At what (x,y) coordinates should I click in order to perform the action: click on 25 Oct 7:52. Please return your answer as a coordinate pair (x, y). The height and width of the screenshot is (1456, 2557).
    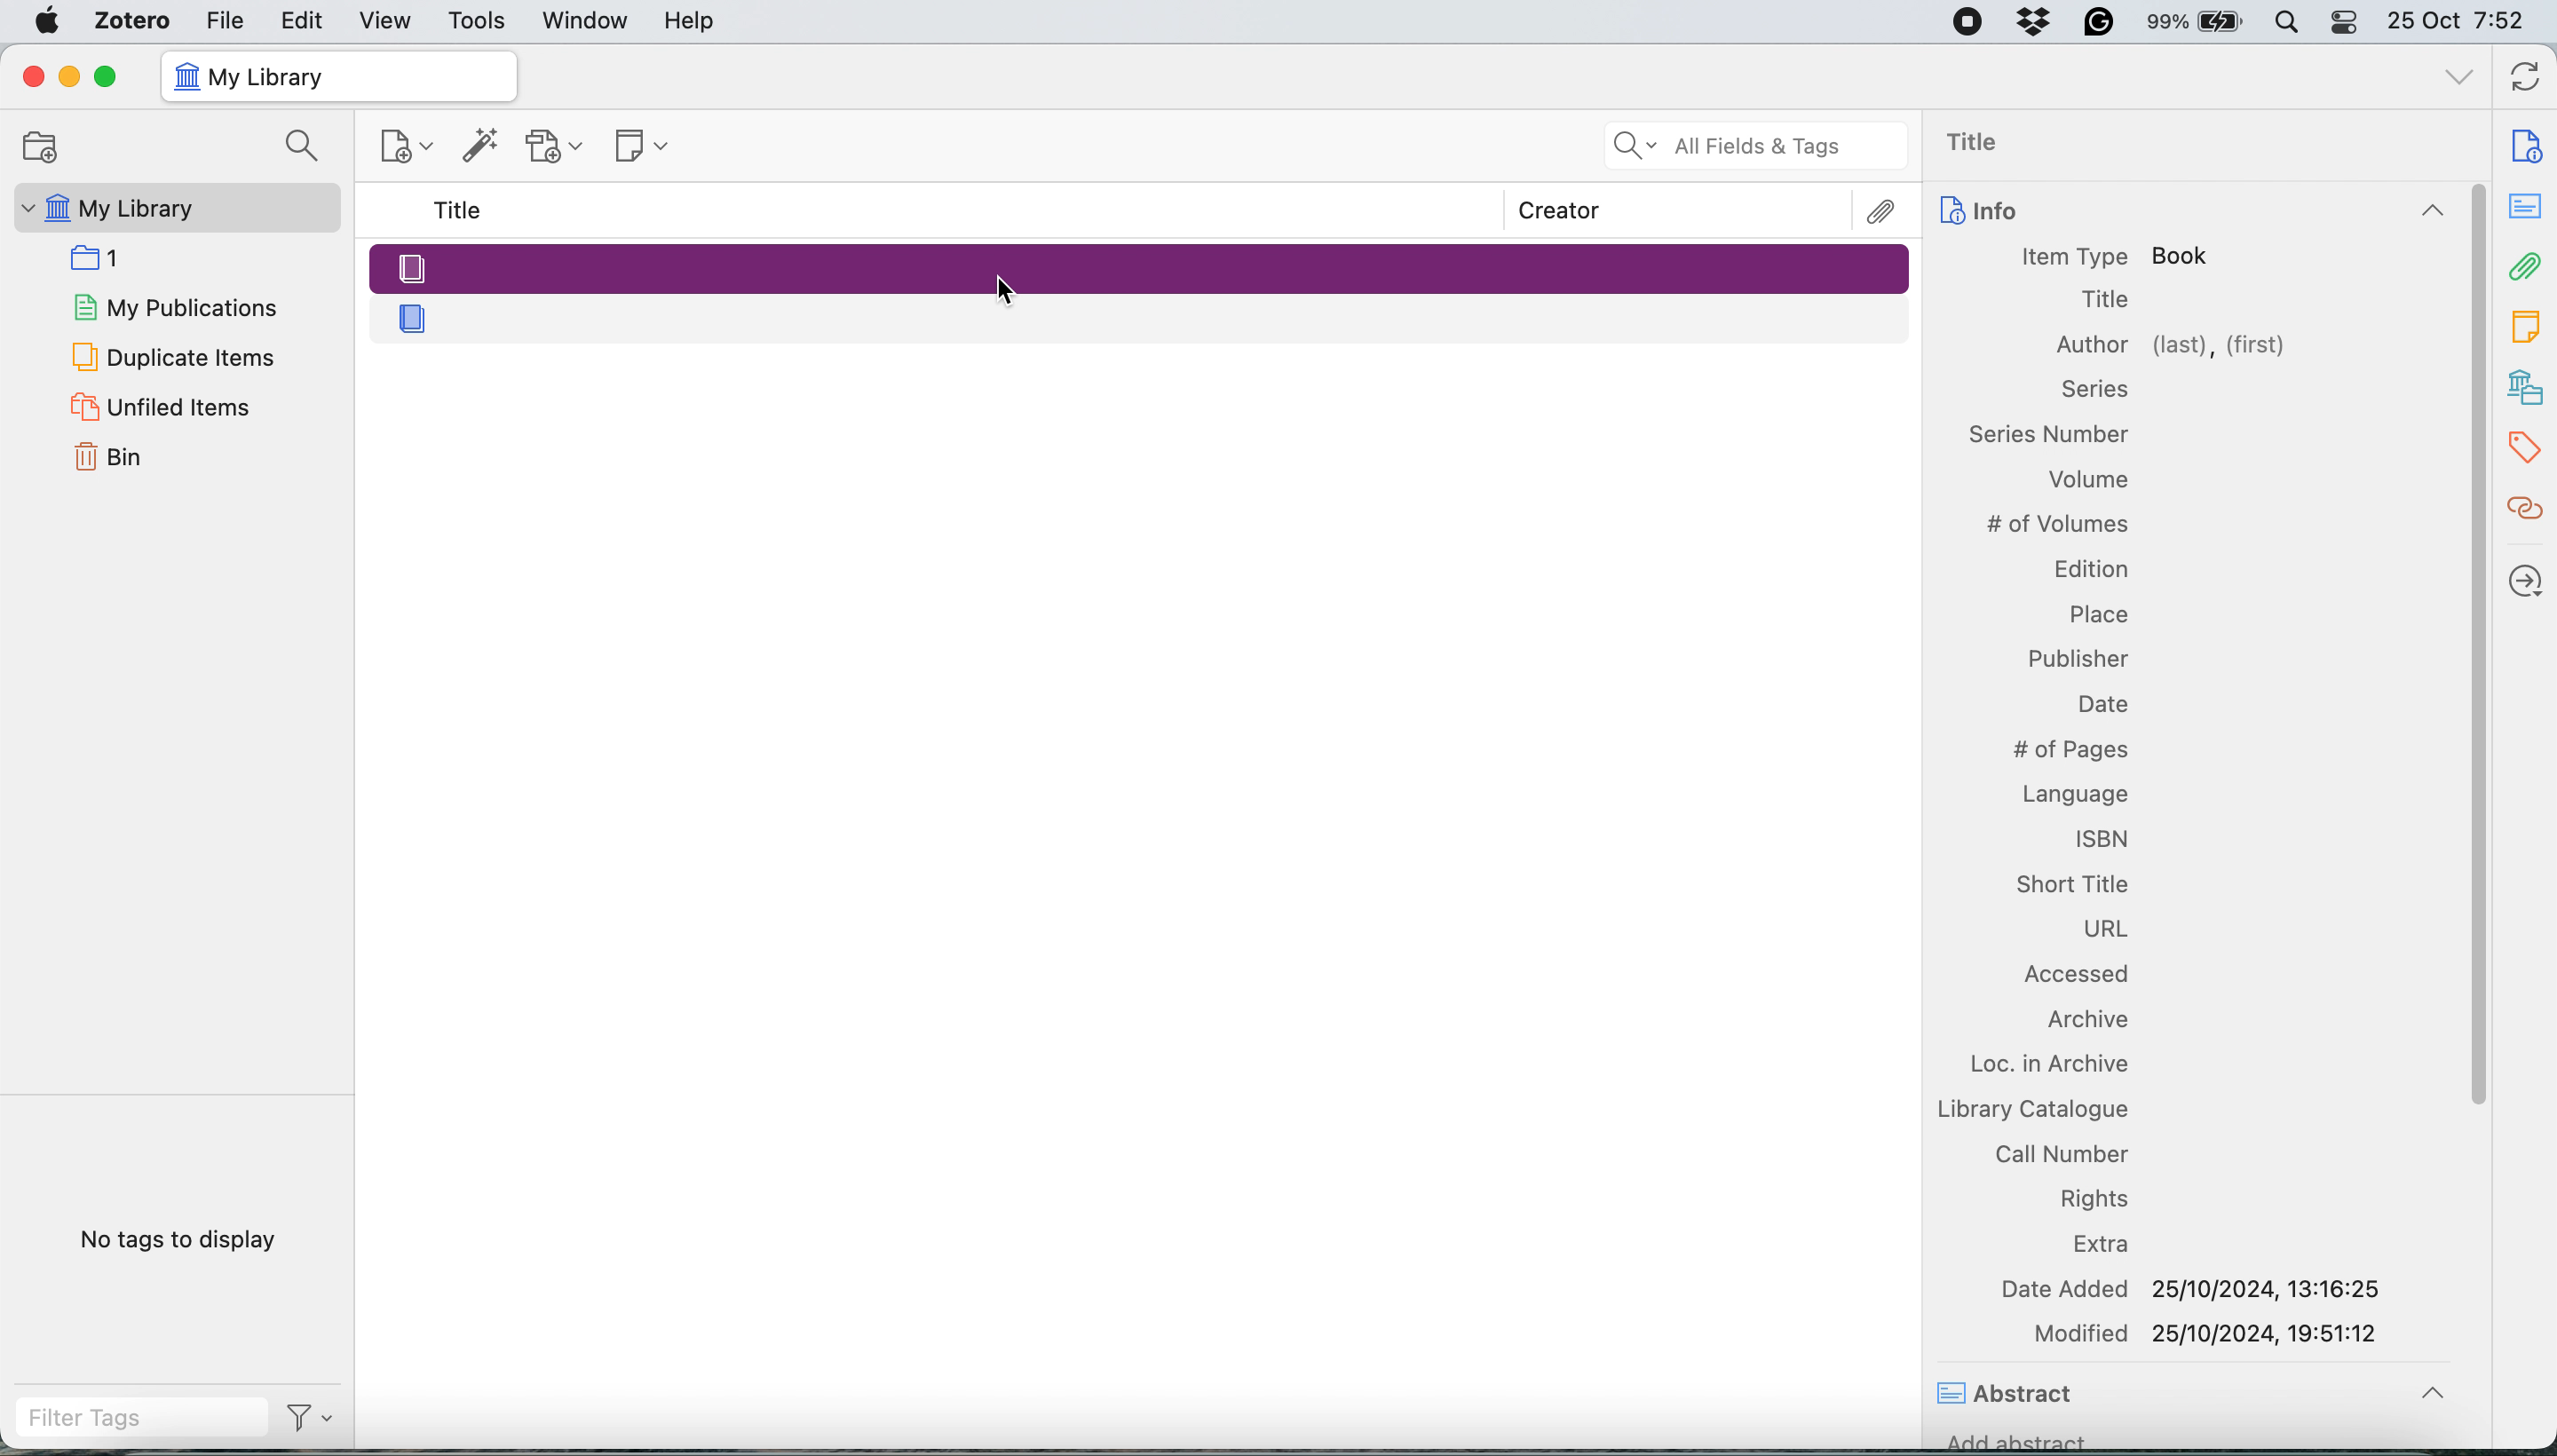
    Looking at the image, I should click on (2466, 23).